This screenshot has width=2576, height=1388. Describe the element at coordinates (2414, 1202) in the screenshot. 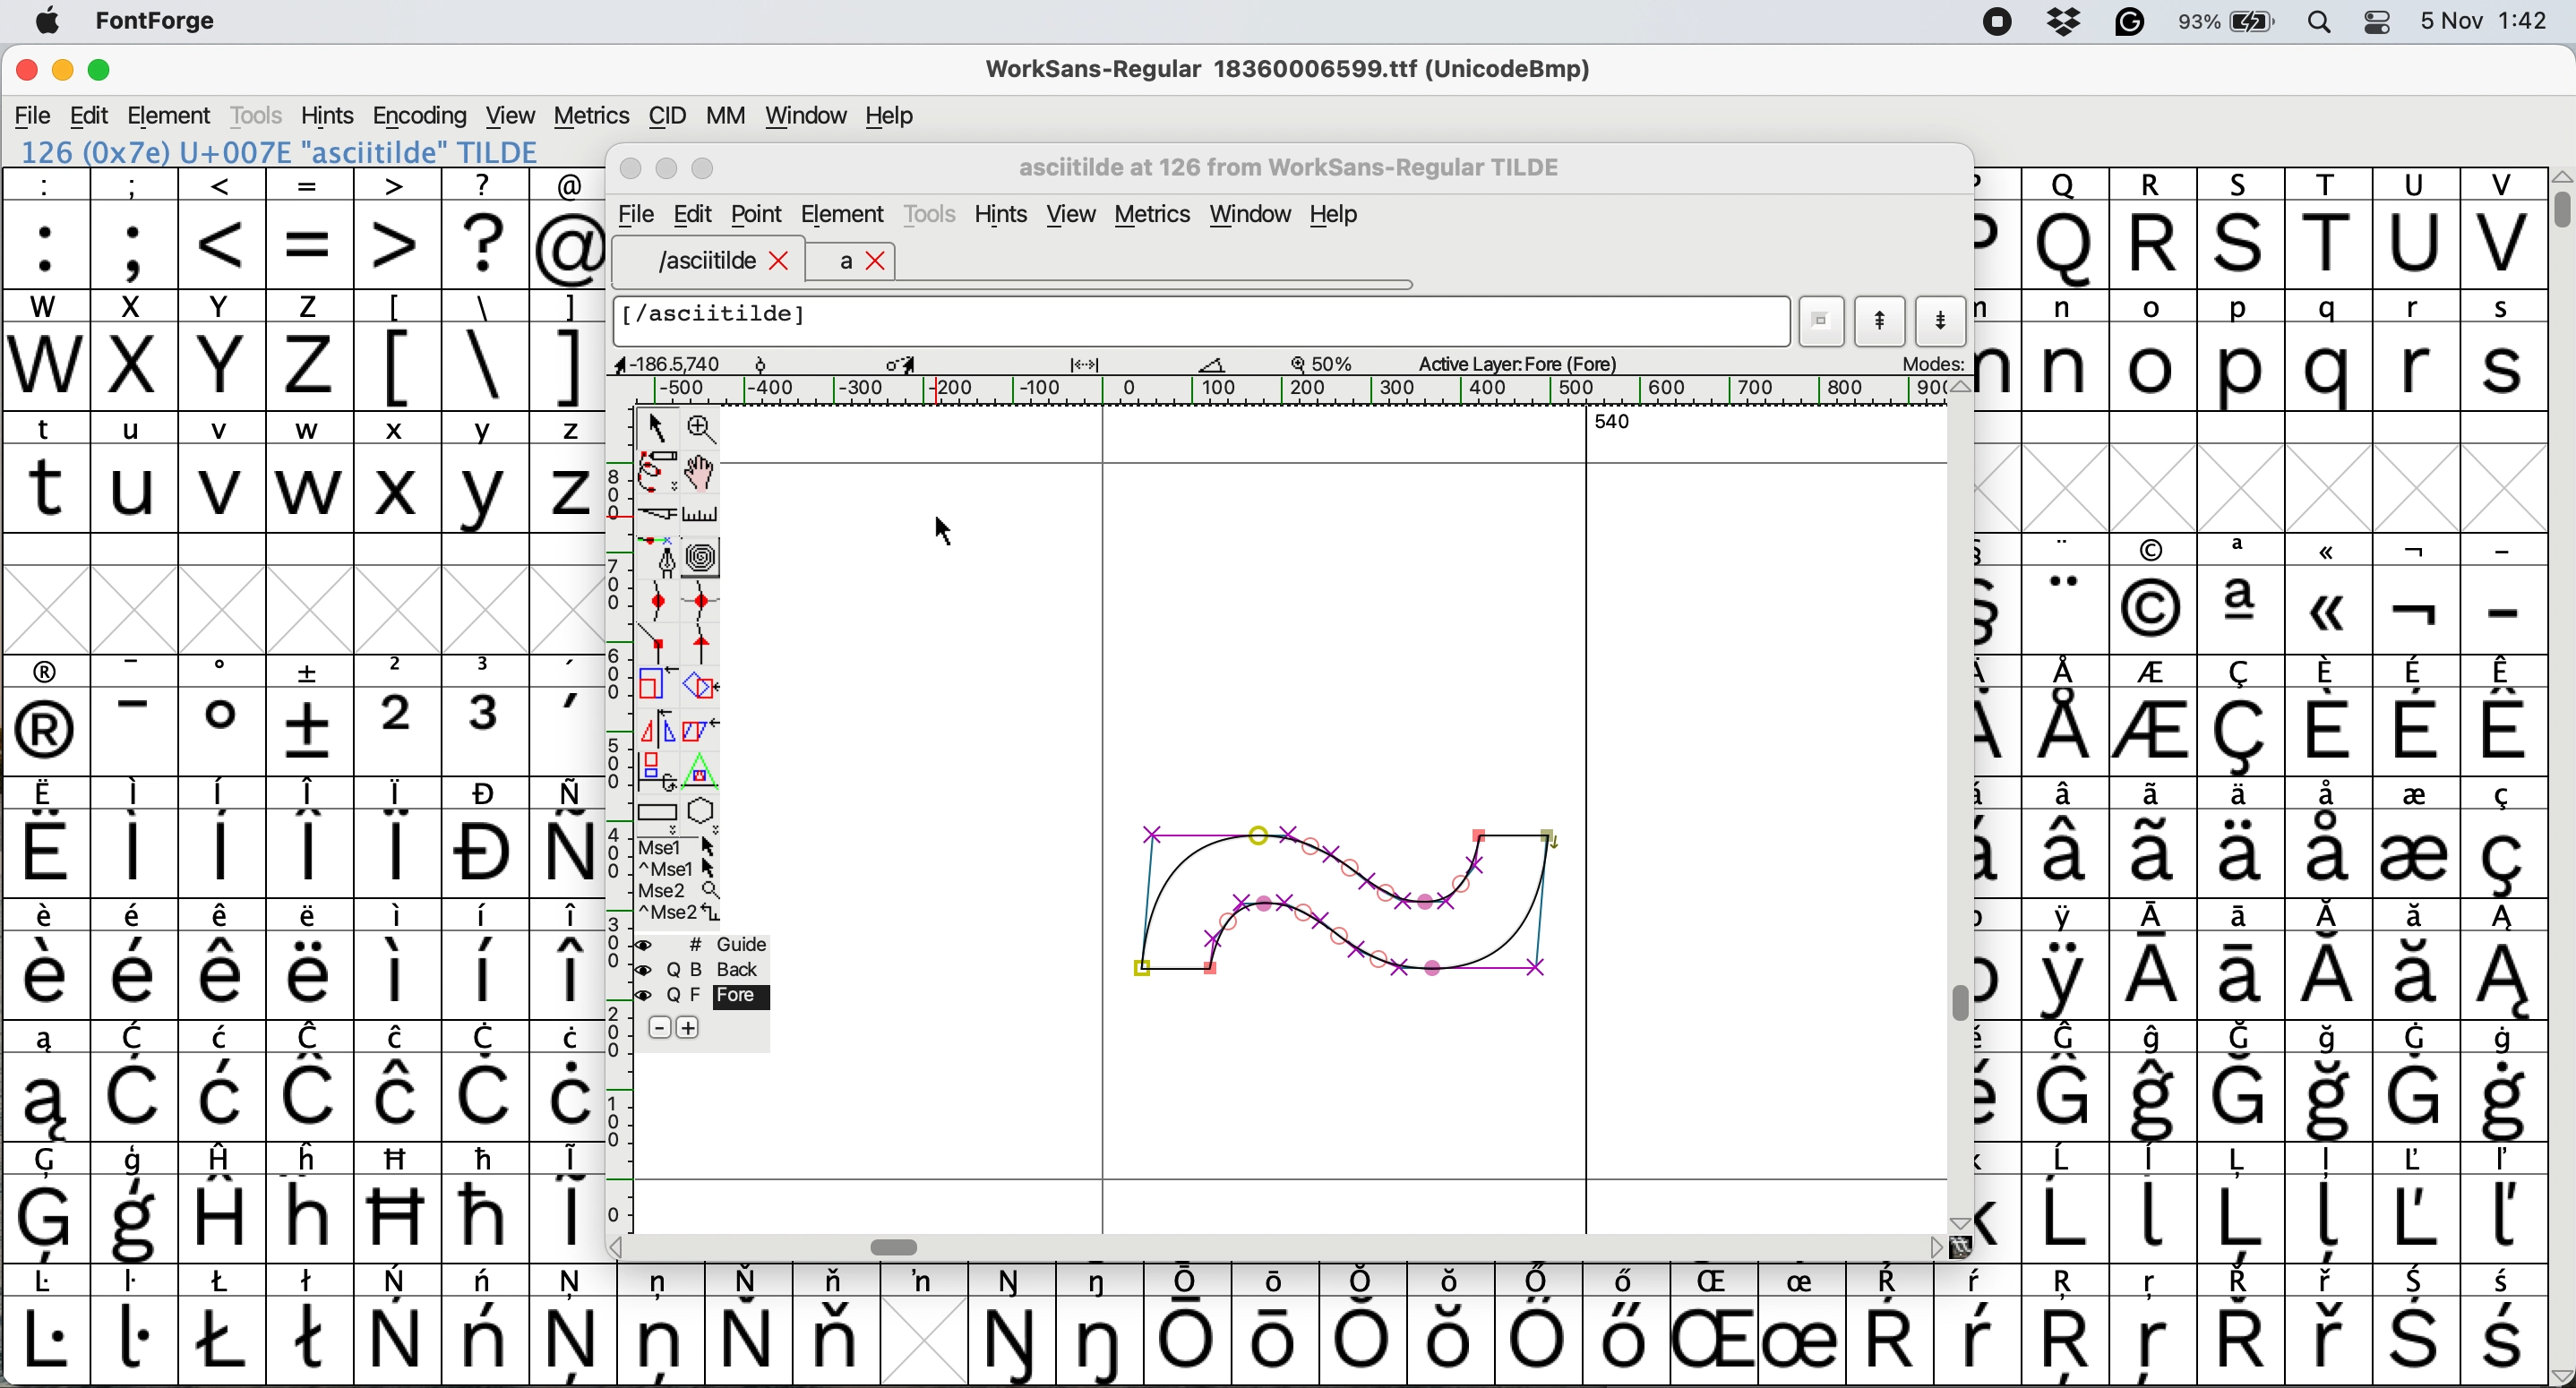

I see `symbol` at that location.